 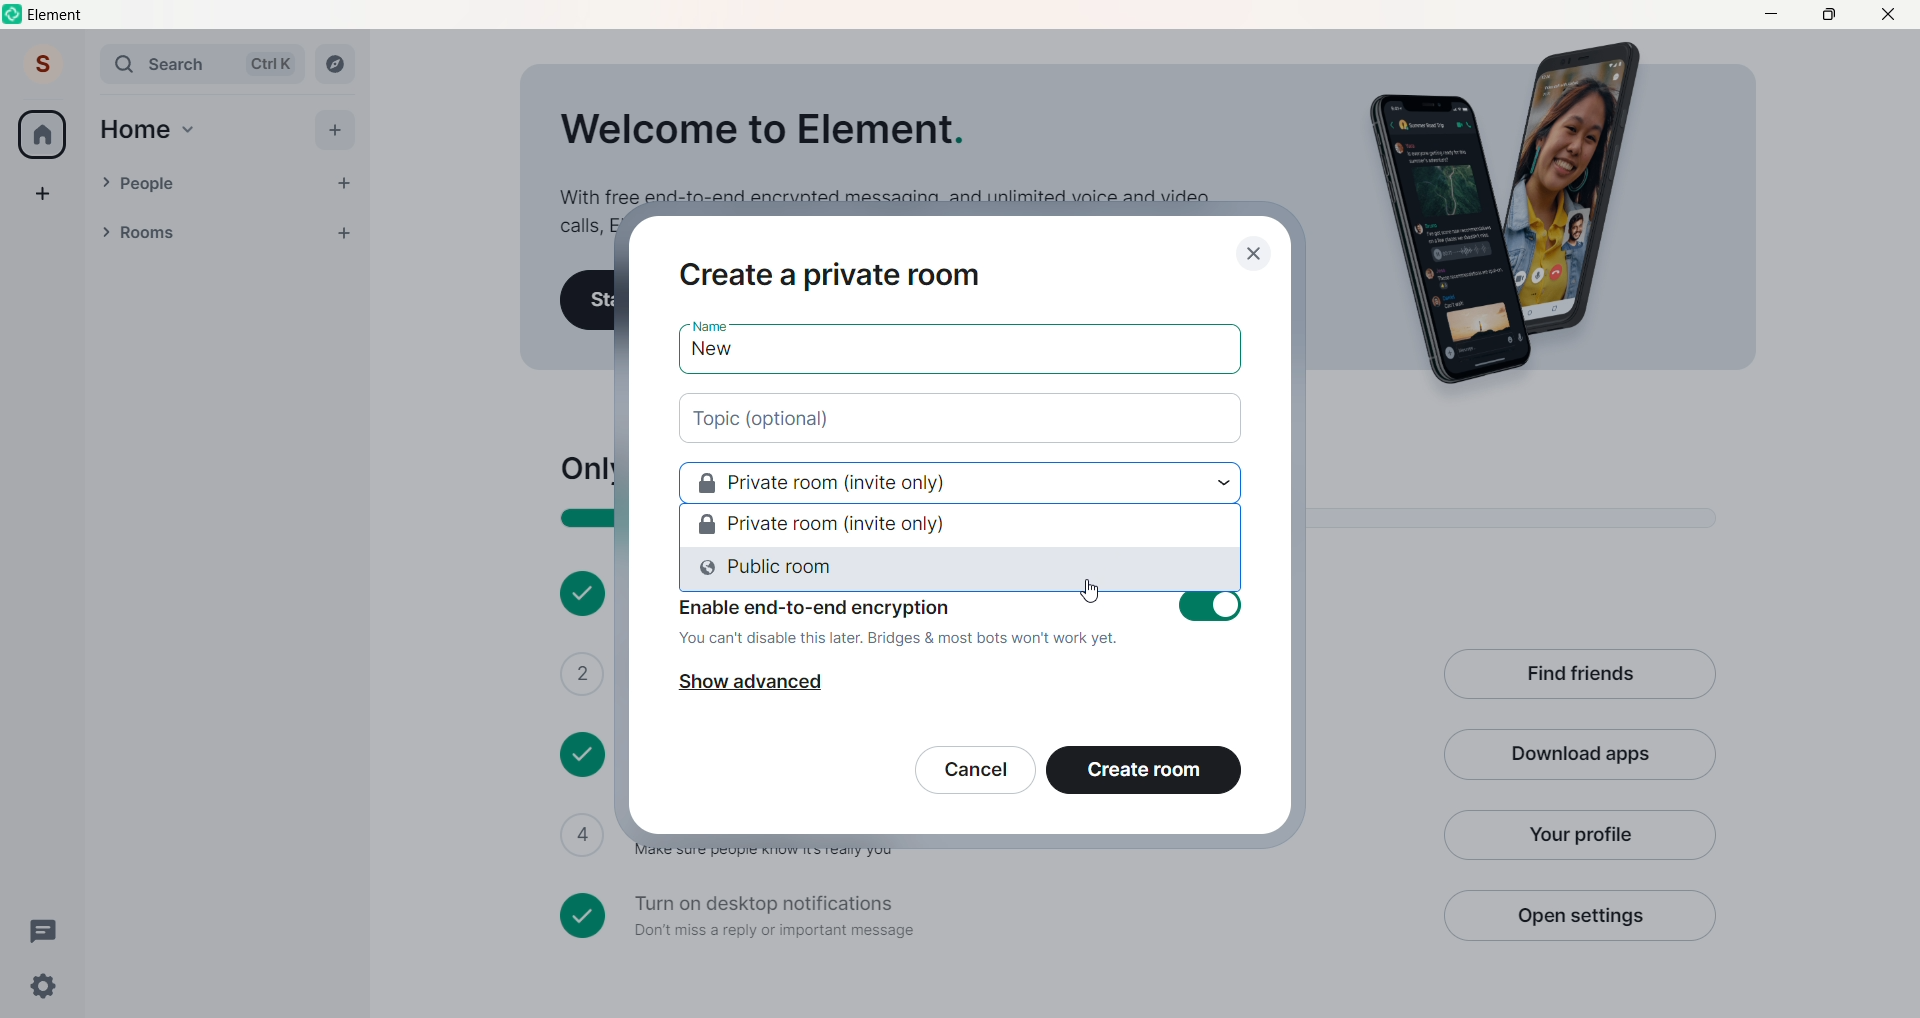 I want to click on Search Bar, so click(x=166, y=64).